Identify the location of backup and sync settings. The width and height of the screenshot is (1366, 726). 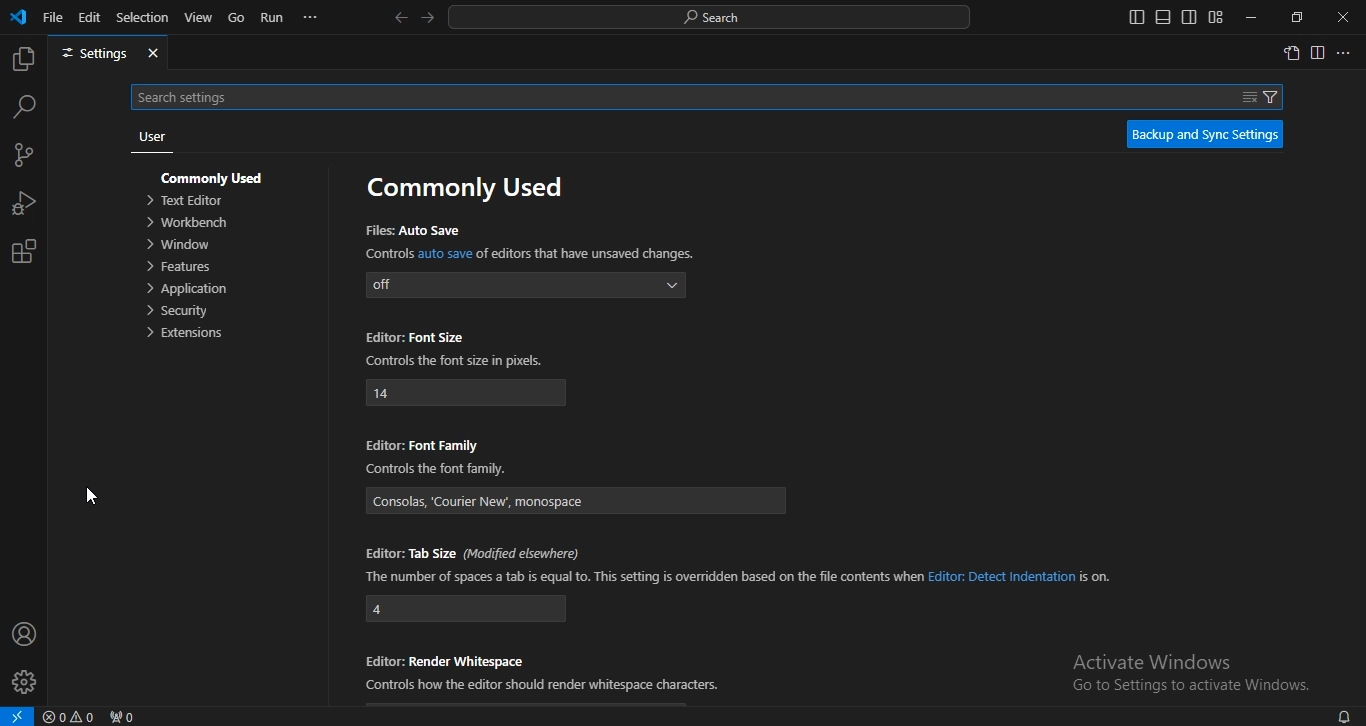
(1205, 134).